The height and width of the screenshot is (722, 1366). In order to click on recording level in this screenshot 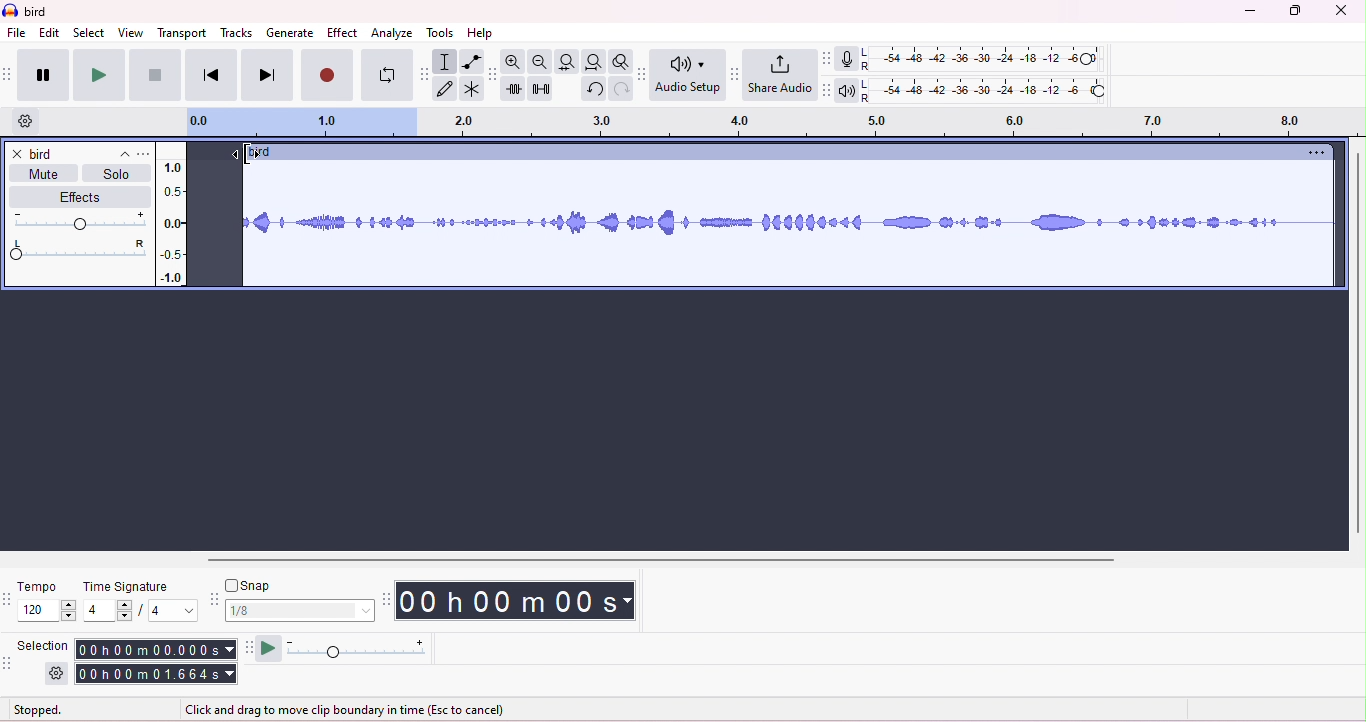, I will do `click(983, 59)`.